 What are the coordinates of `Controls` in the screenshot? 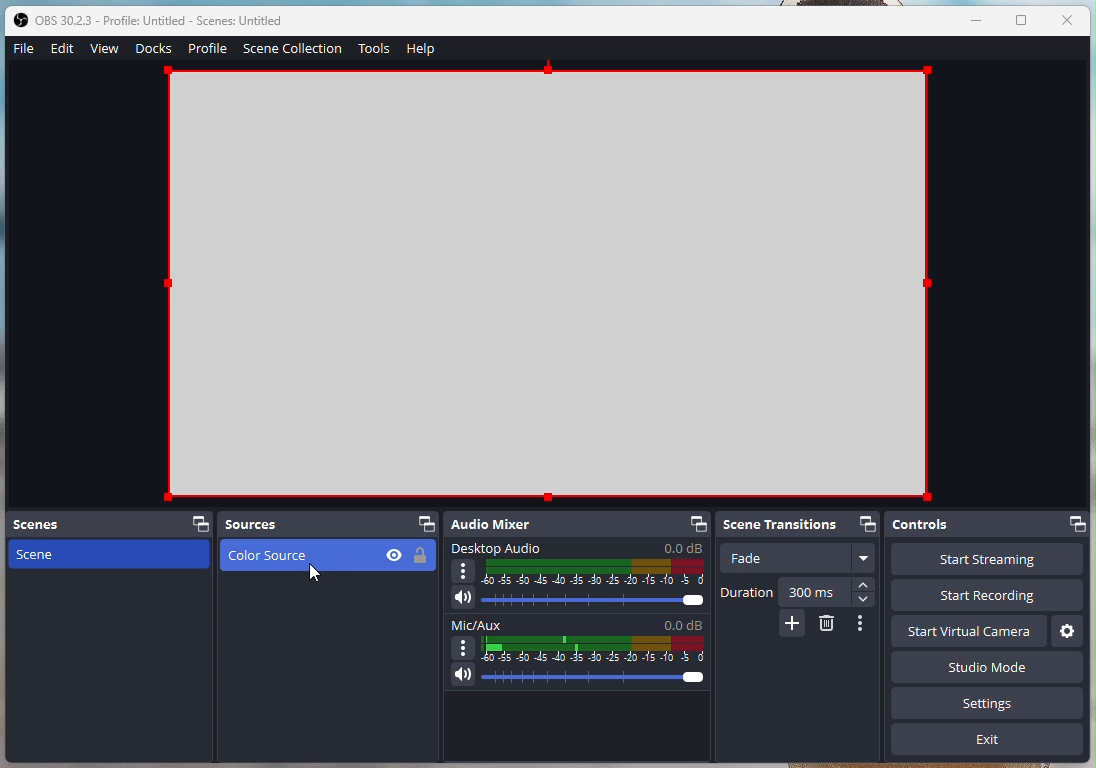 It's located at (988, 527).